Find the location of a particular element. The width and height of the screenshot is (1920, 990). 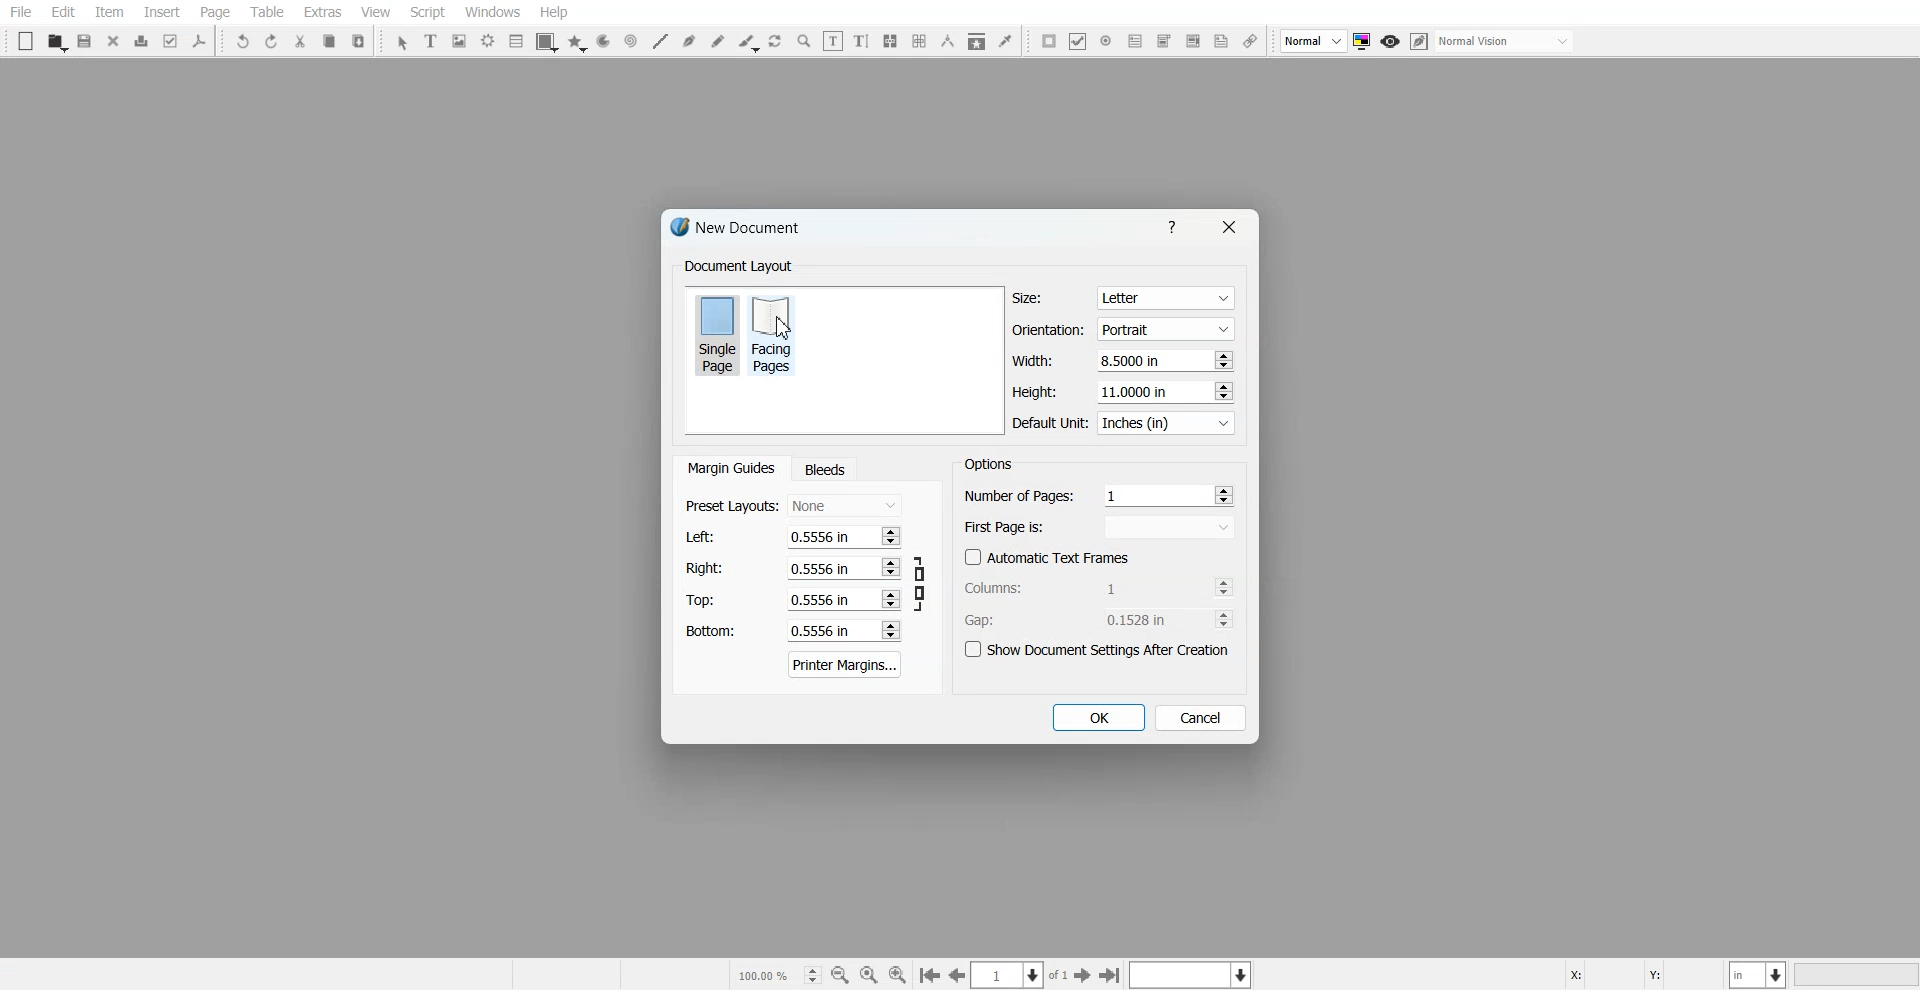

0.5556 in is located at coordinates (820, 600).